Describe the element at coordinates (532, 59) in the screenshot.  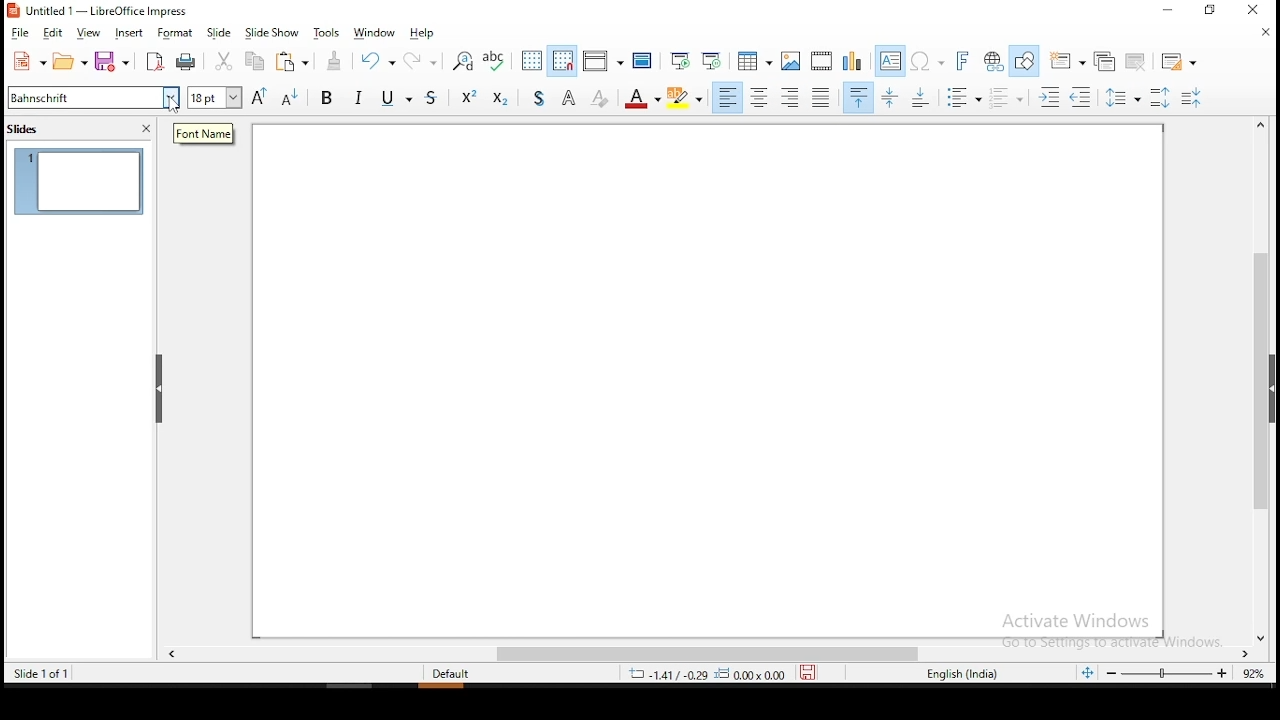
I see `display grid` at that location.